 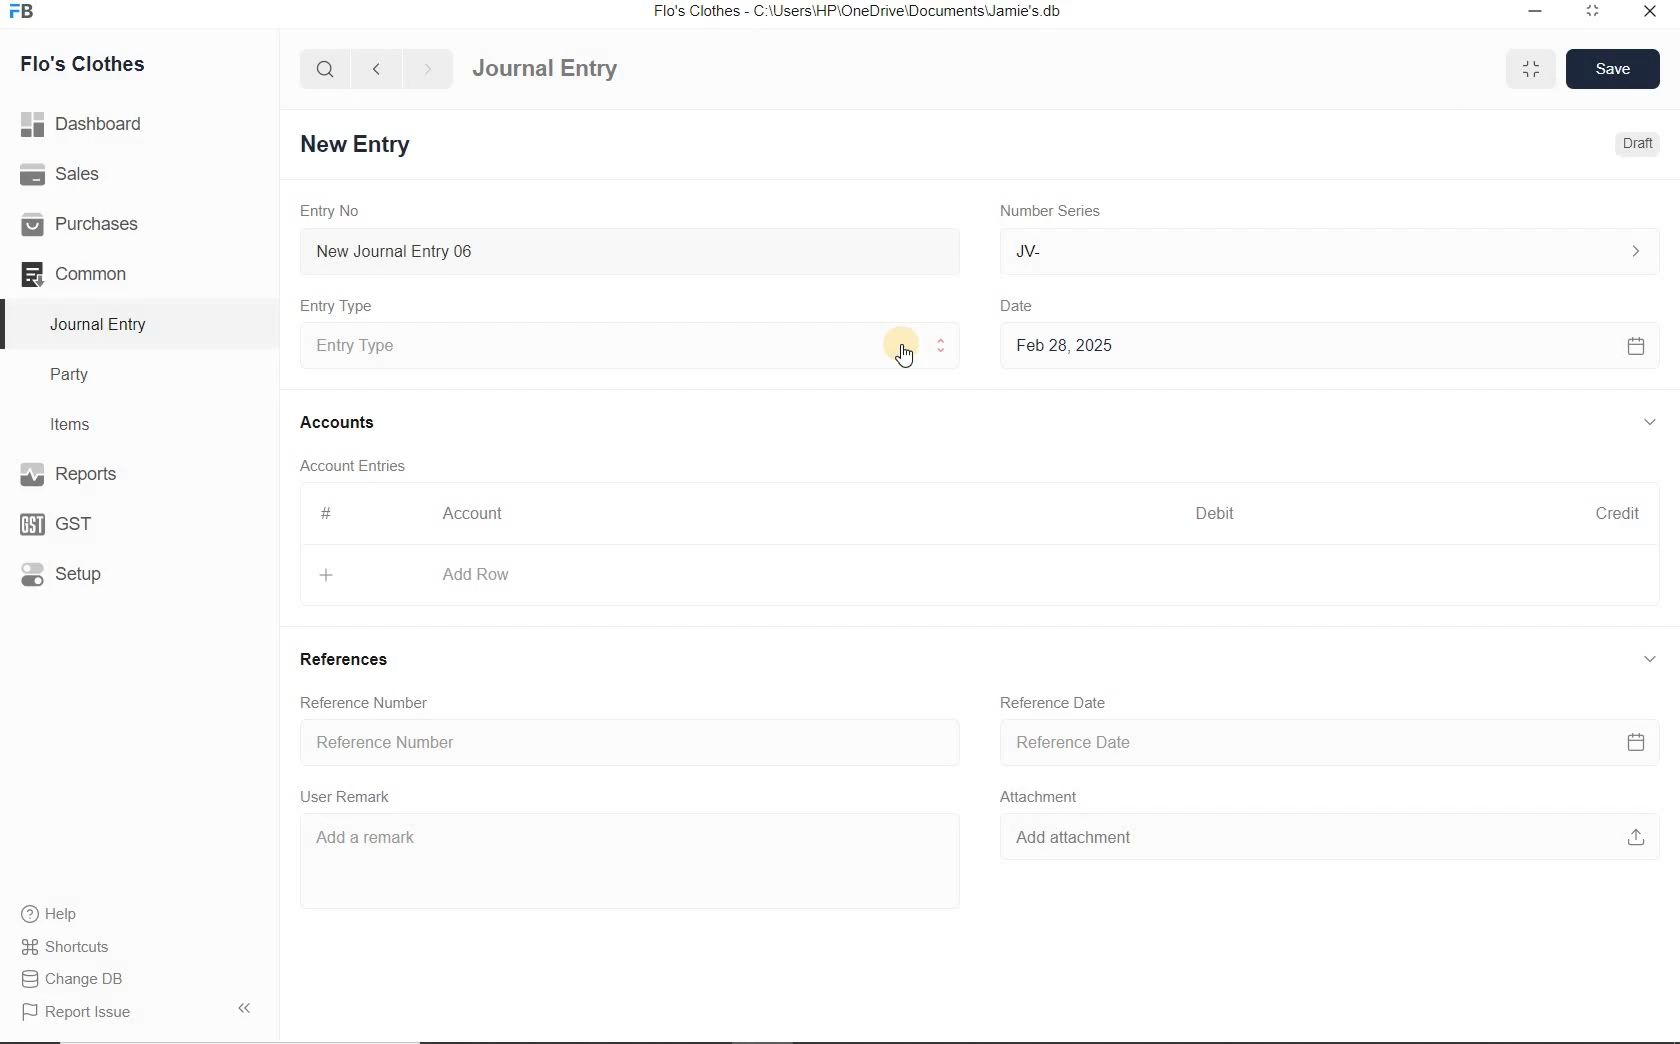 I want to click on search, so click(x=326, y=69).